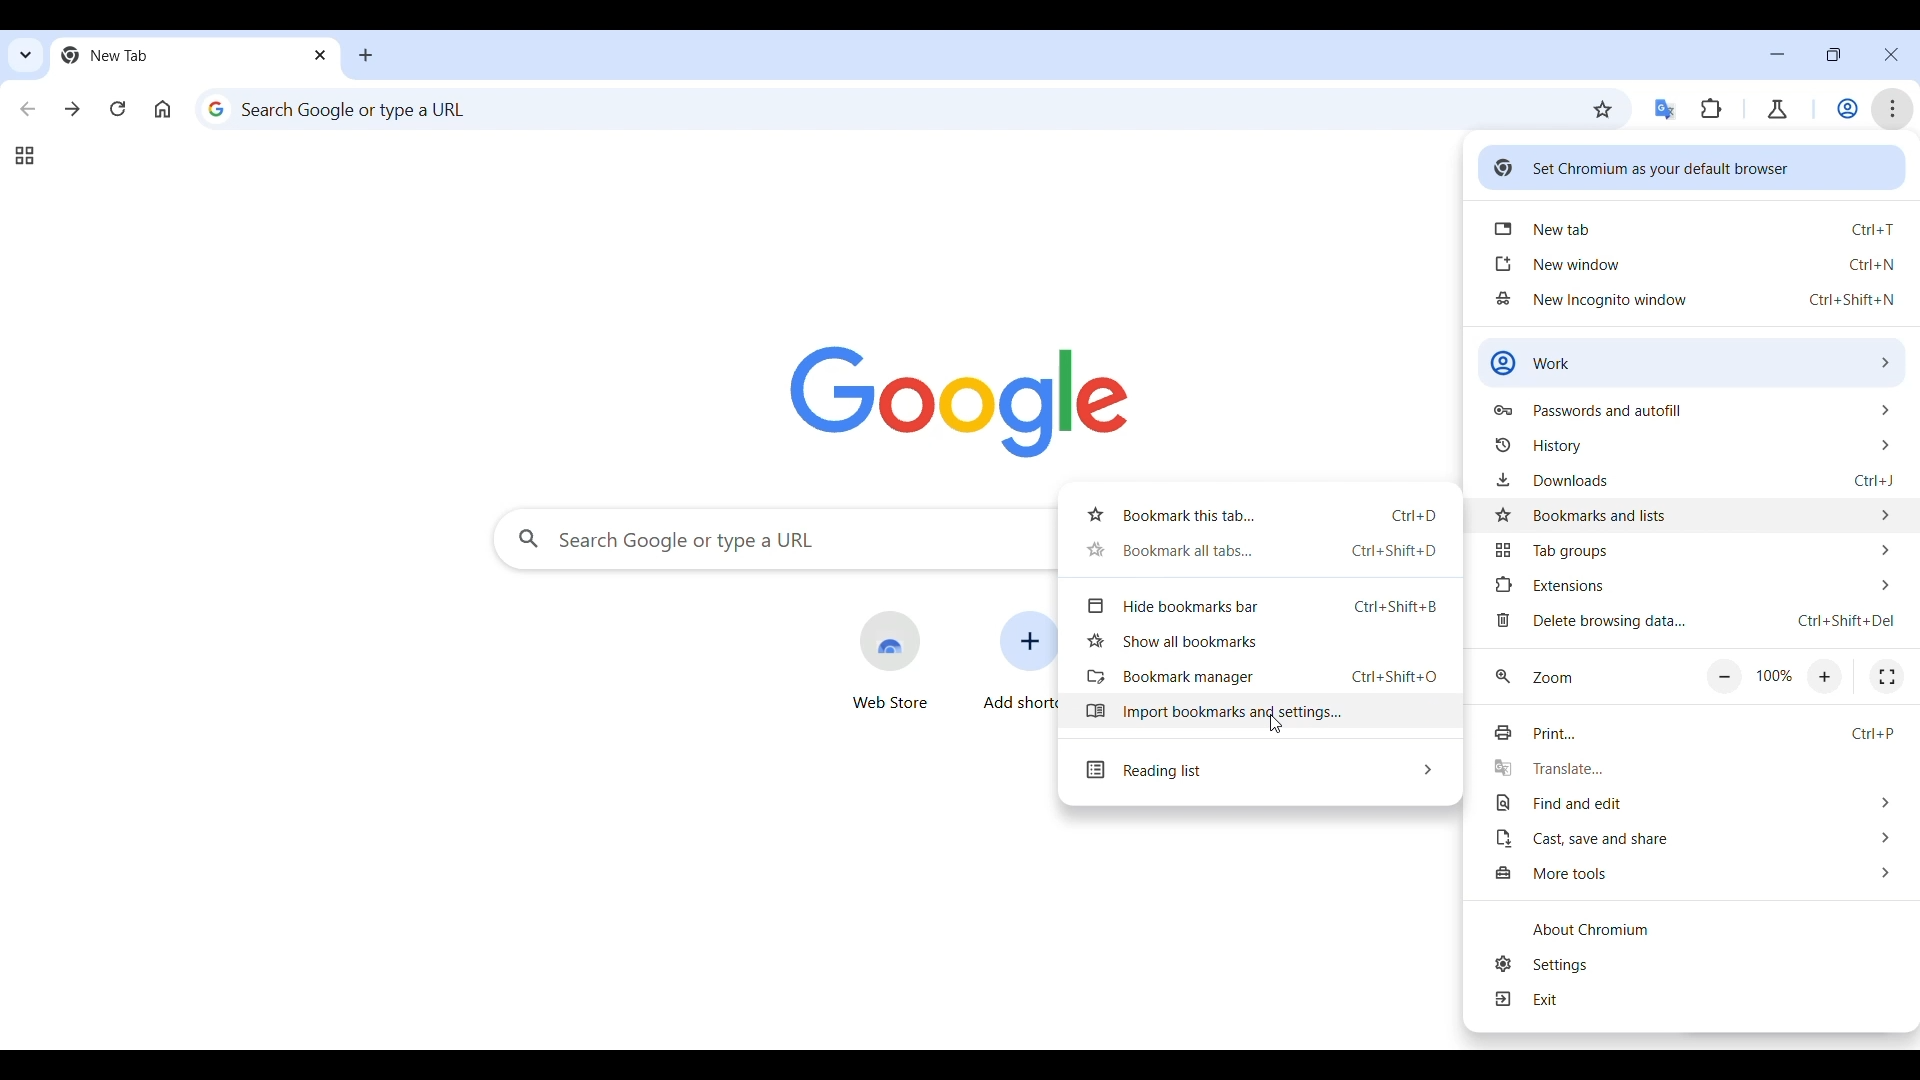  What do you see at coordinates (1723, 678) in the screenshot?
I see `Zoom out` at bounding box center [1723, 678].